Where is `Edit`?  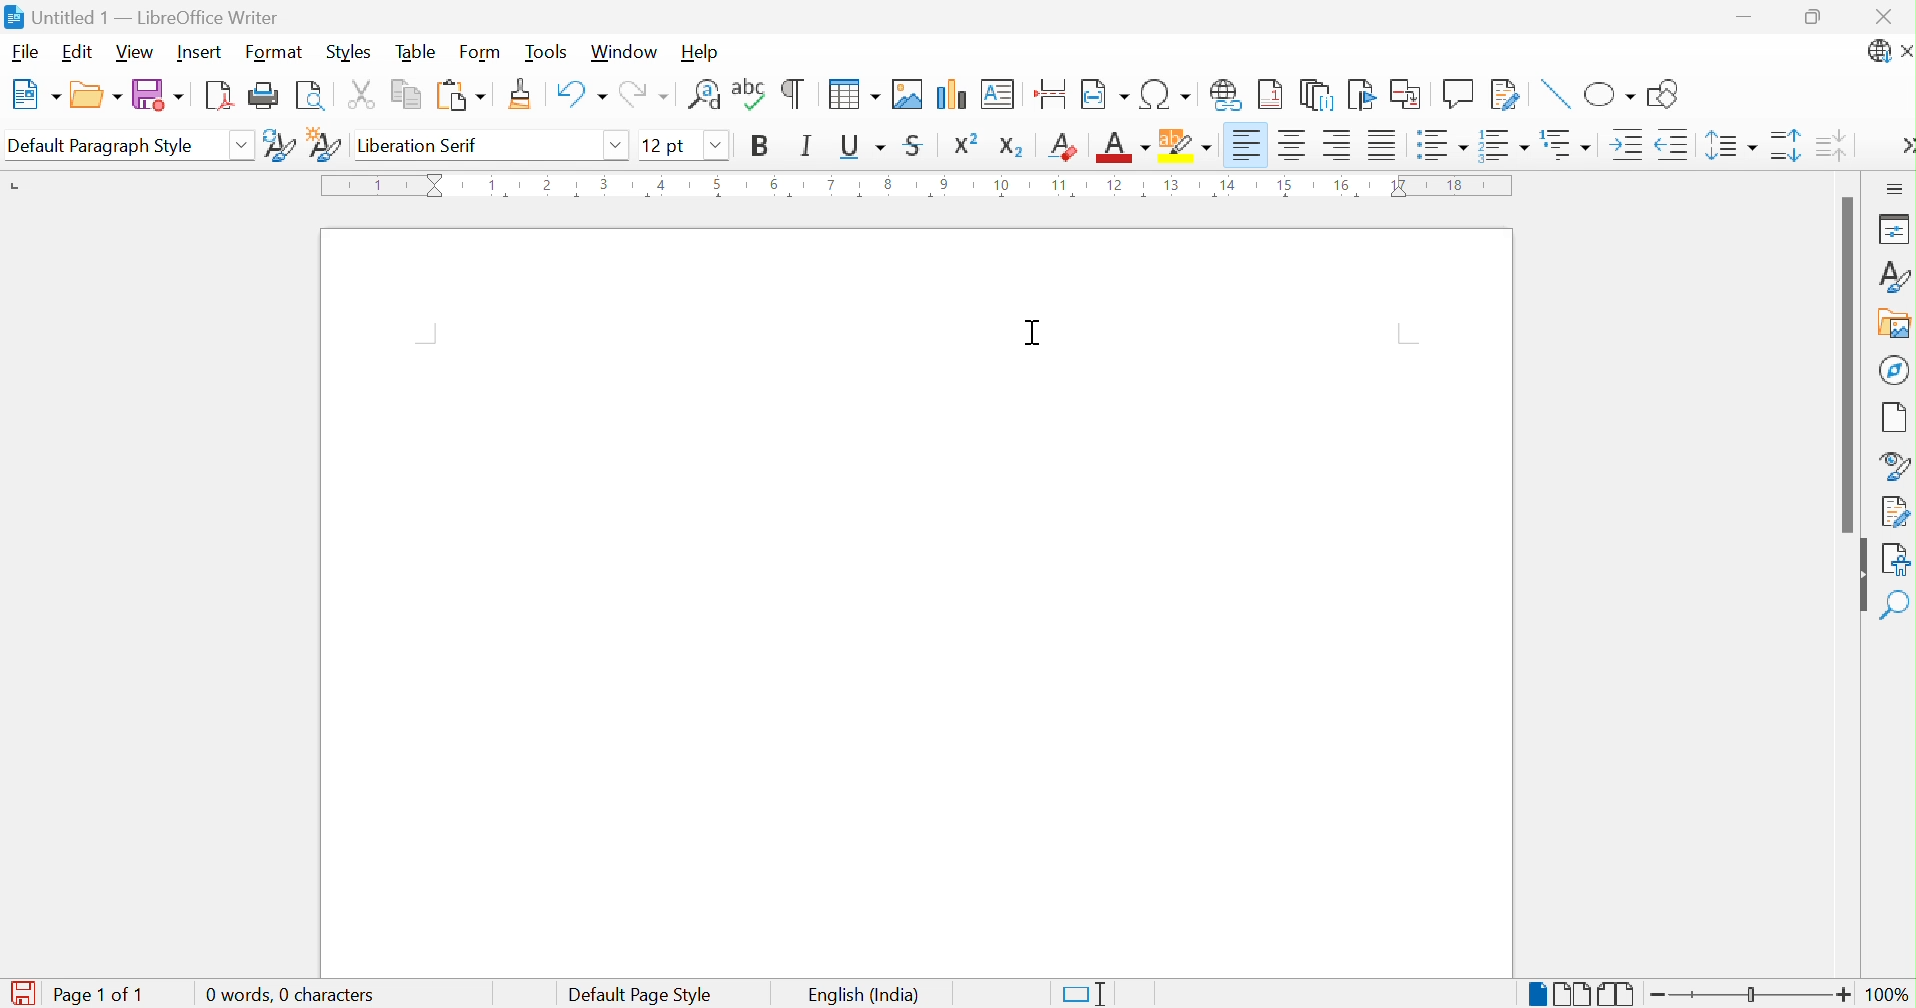
Edit is located at coordinates (82, 52).